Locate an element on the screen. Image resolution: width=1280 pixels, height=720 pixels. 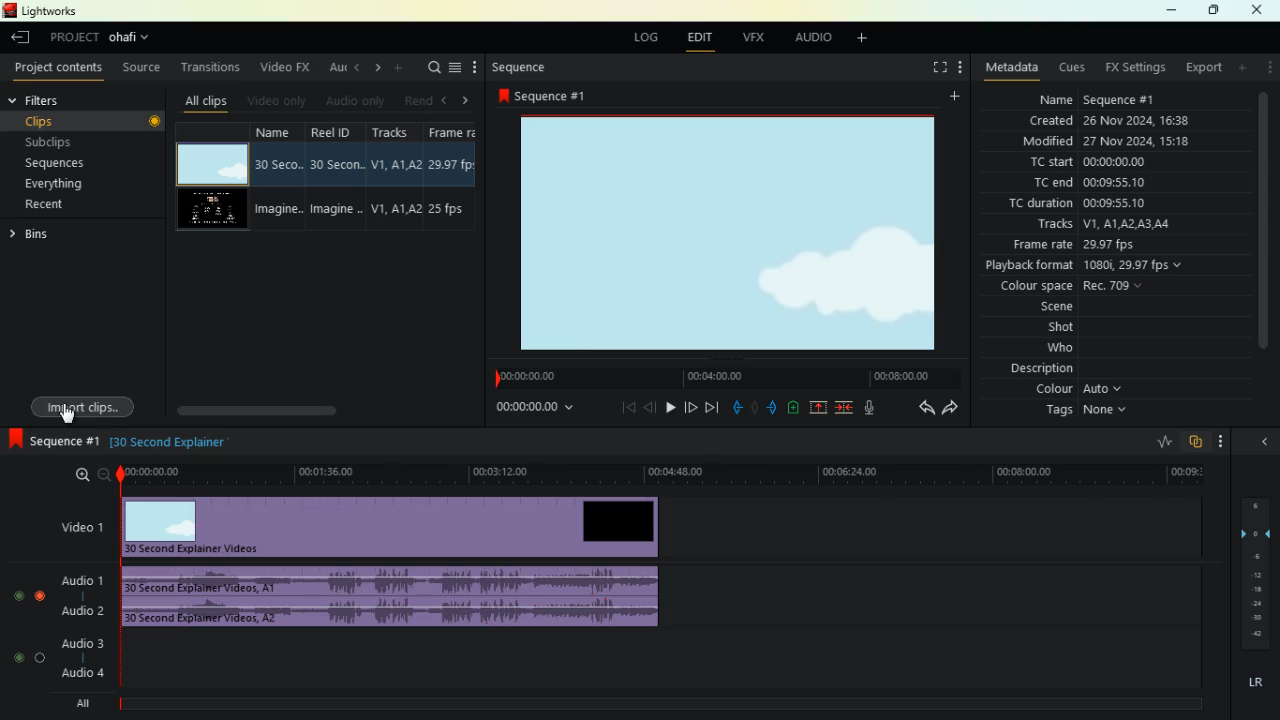
right is located at coordinates (379, 67).